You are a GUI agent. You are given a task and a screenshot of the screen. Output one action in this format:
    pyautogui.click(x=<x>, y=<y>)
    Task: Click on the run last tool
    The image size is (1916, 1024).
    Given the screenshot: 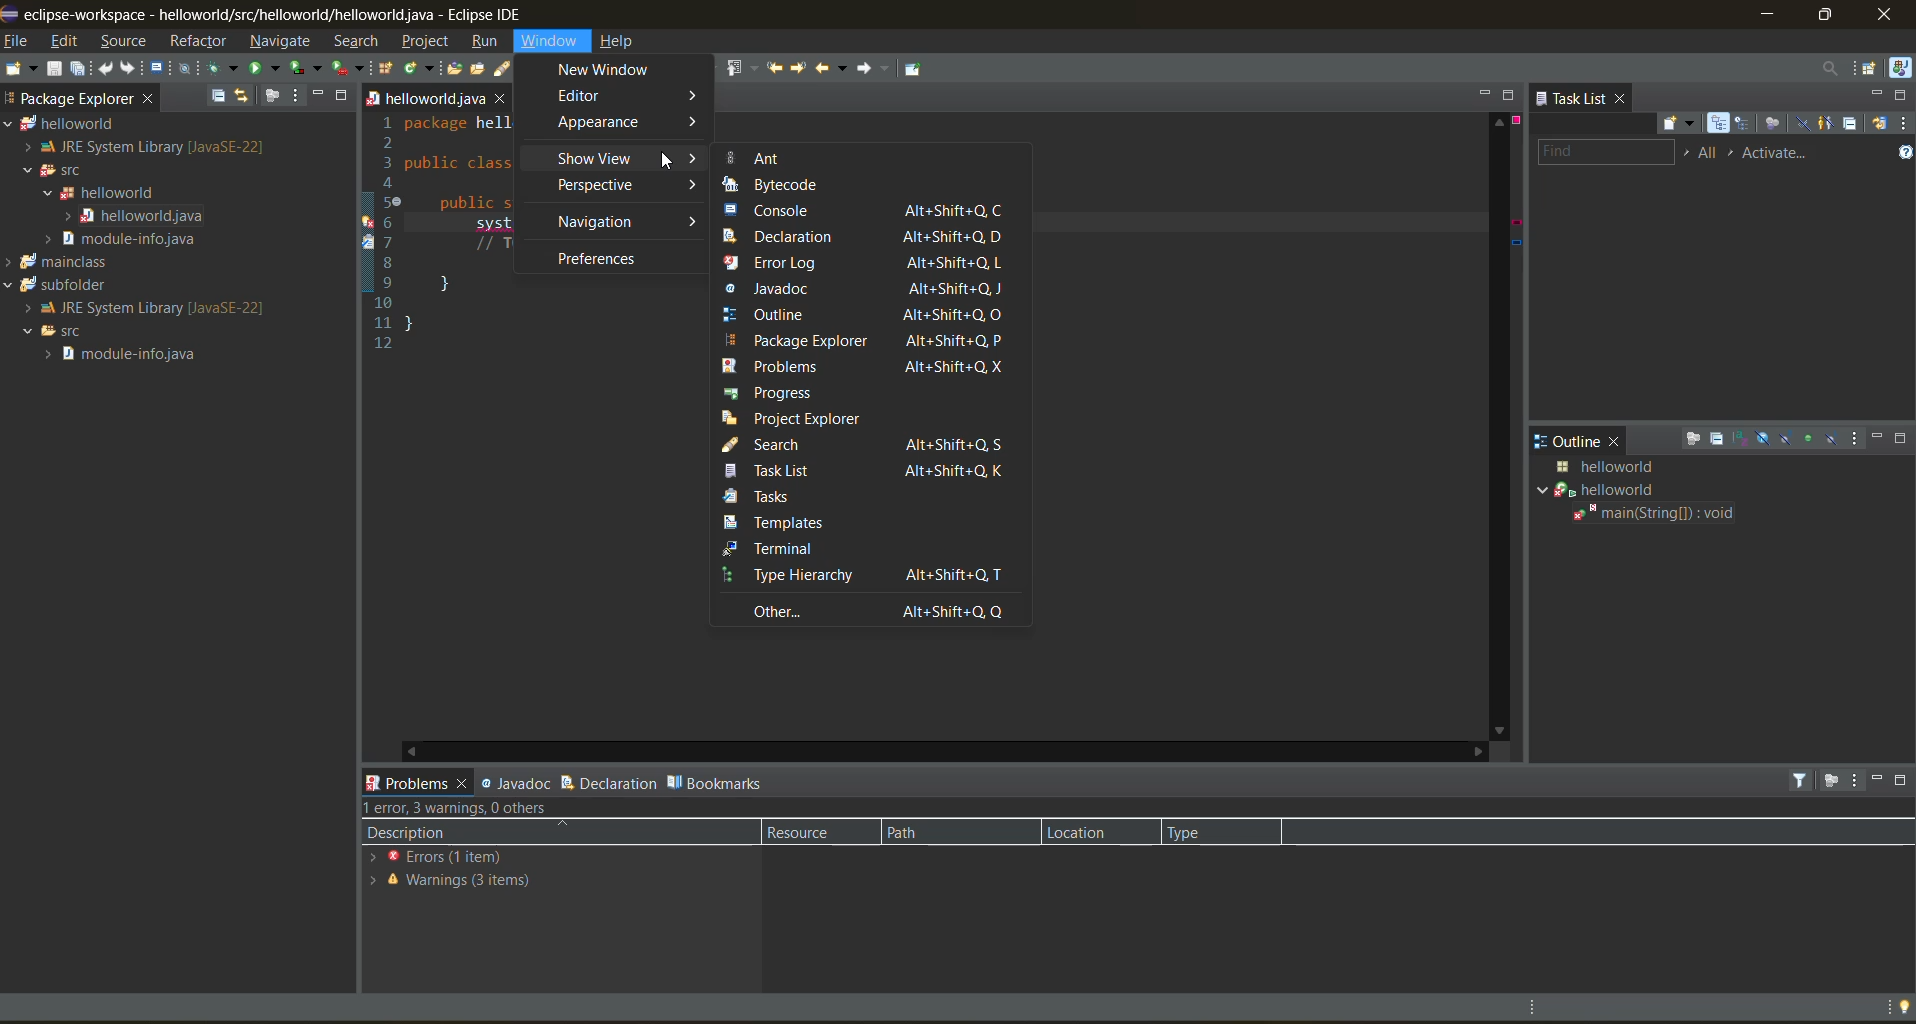 What is the action you would take?
    pyautogui.click(x=350, y=69)
    